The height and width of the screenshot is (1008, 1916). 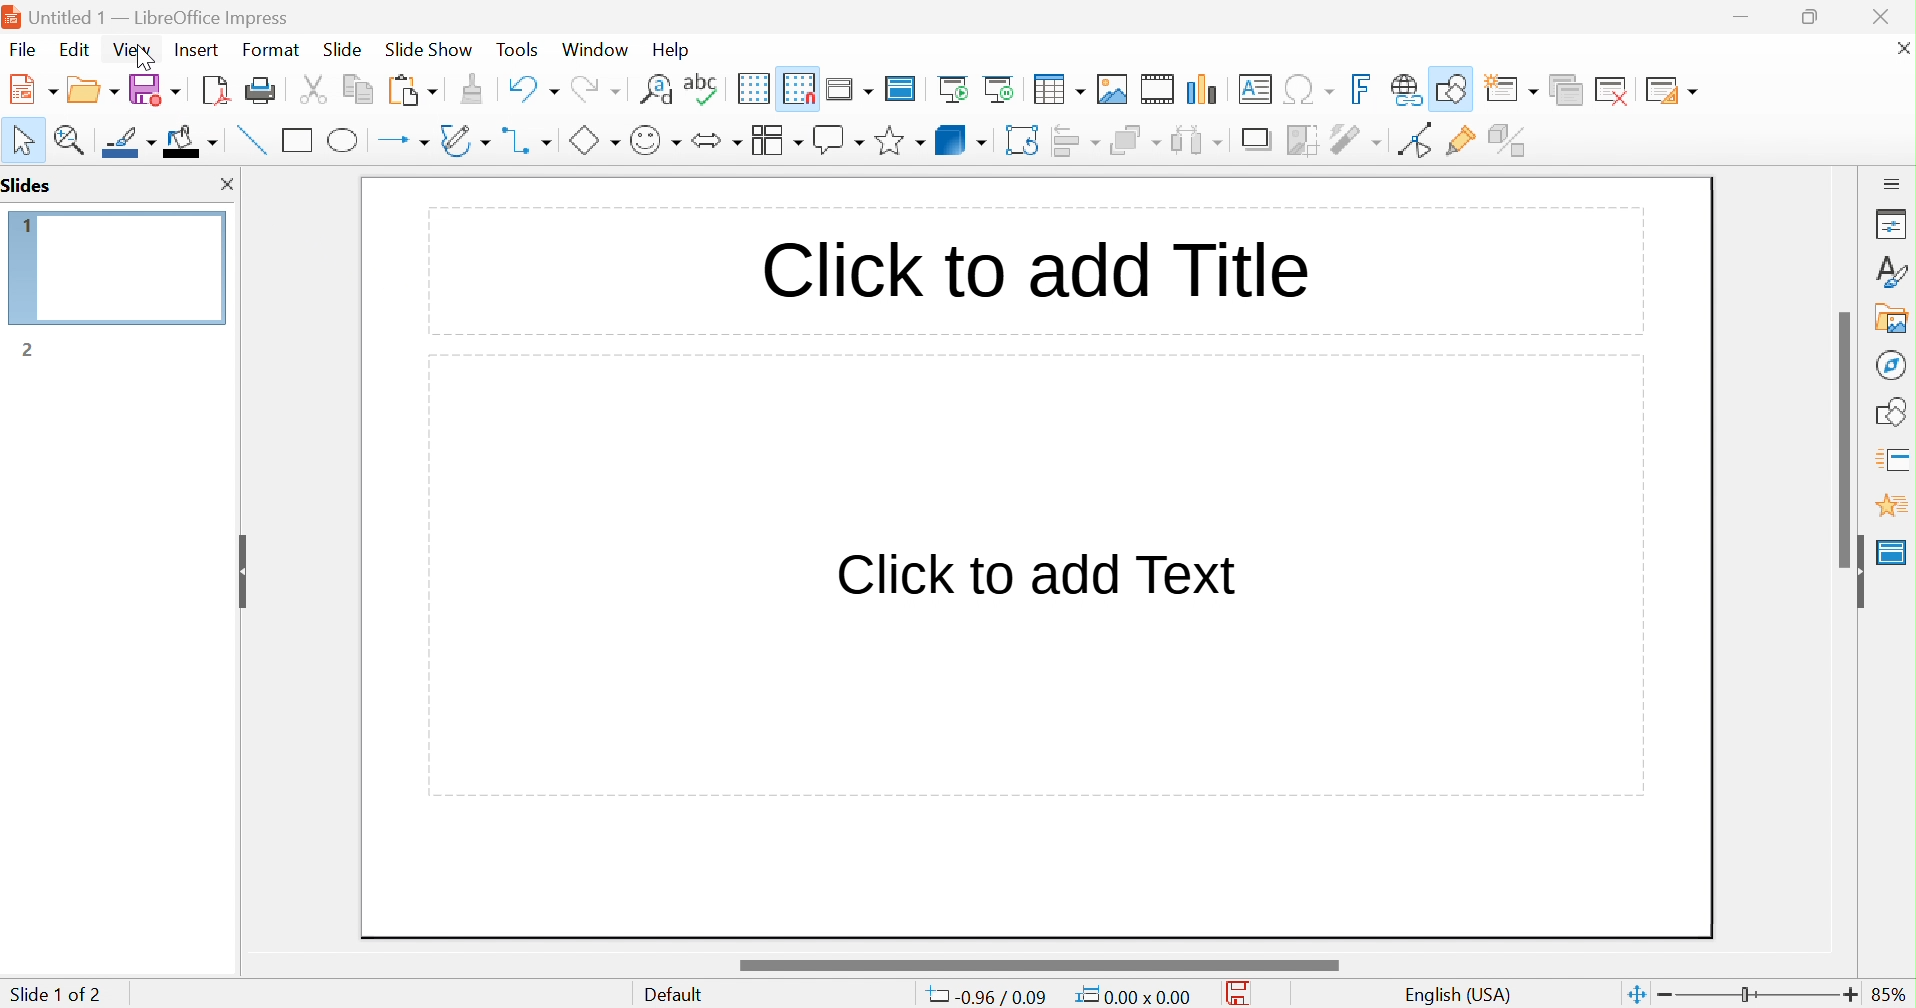 I want to click on default, so click(x=679, y=995).